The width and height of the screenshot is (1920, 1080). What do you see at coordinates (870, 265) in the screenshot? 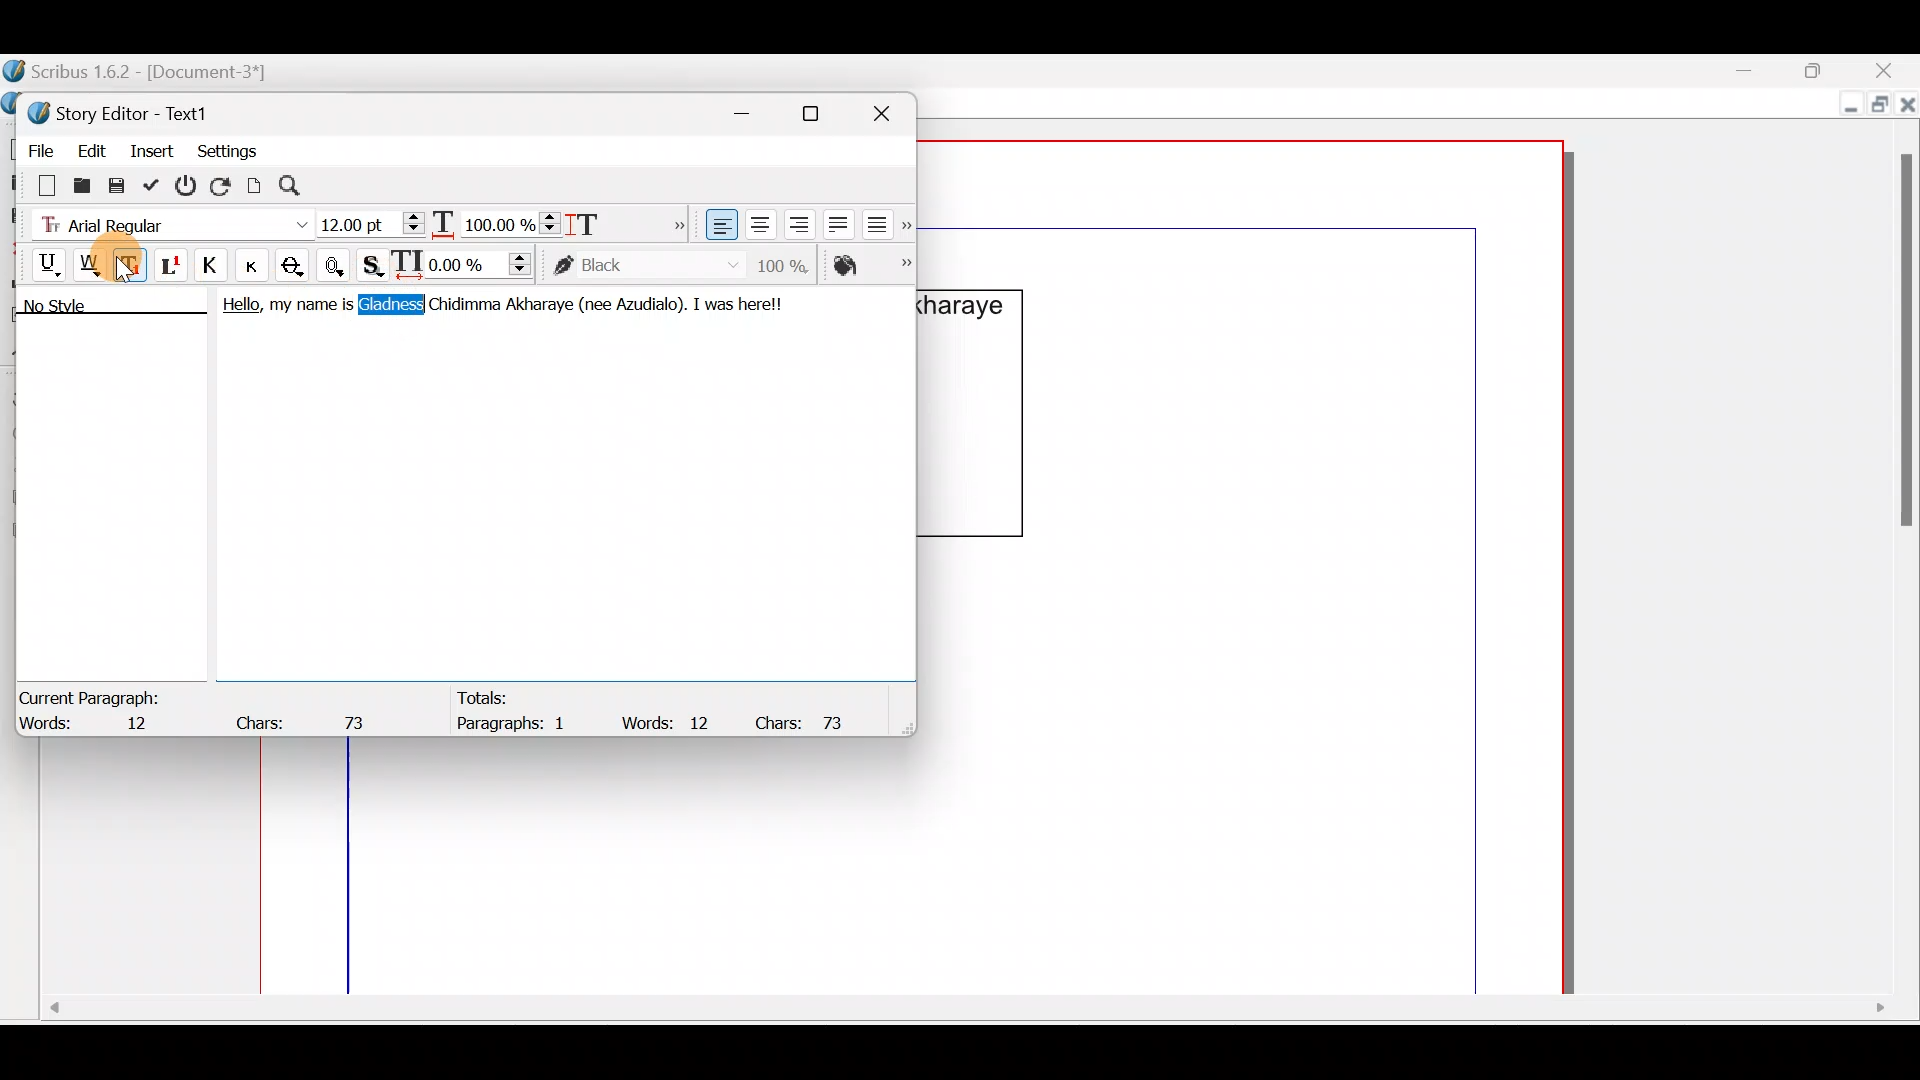
I see `Color of text fill` at bounding box center [870, 265].